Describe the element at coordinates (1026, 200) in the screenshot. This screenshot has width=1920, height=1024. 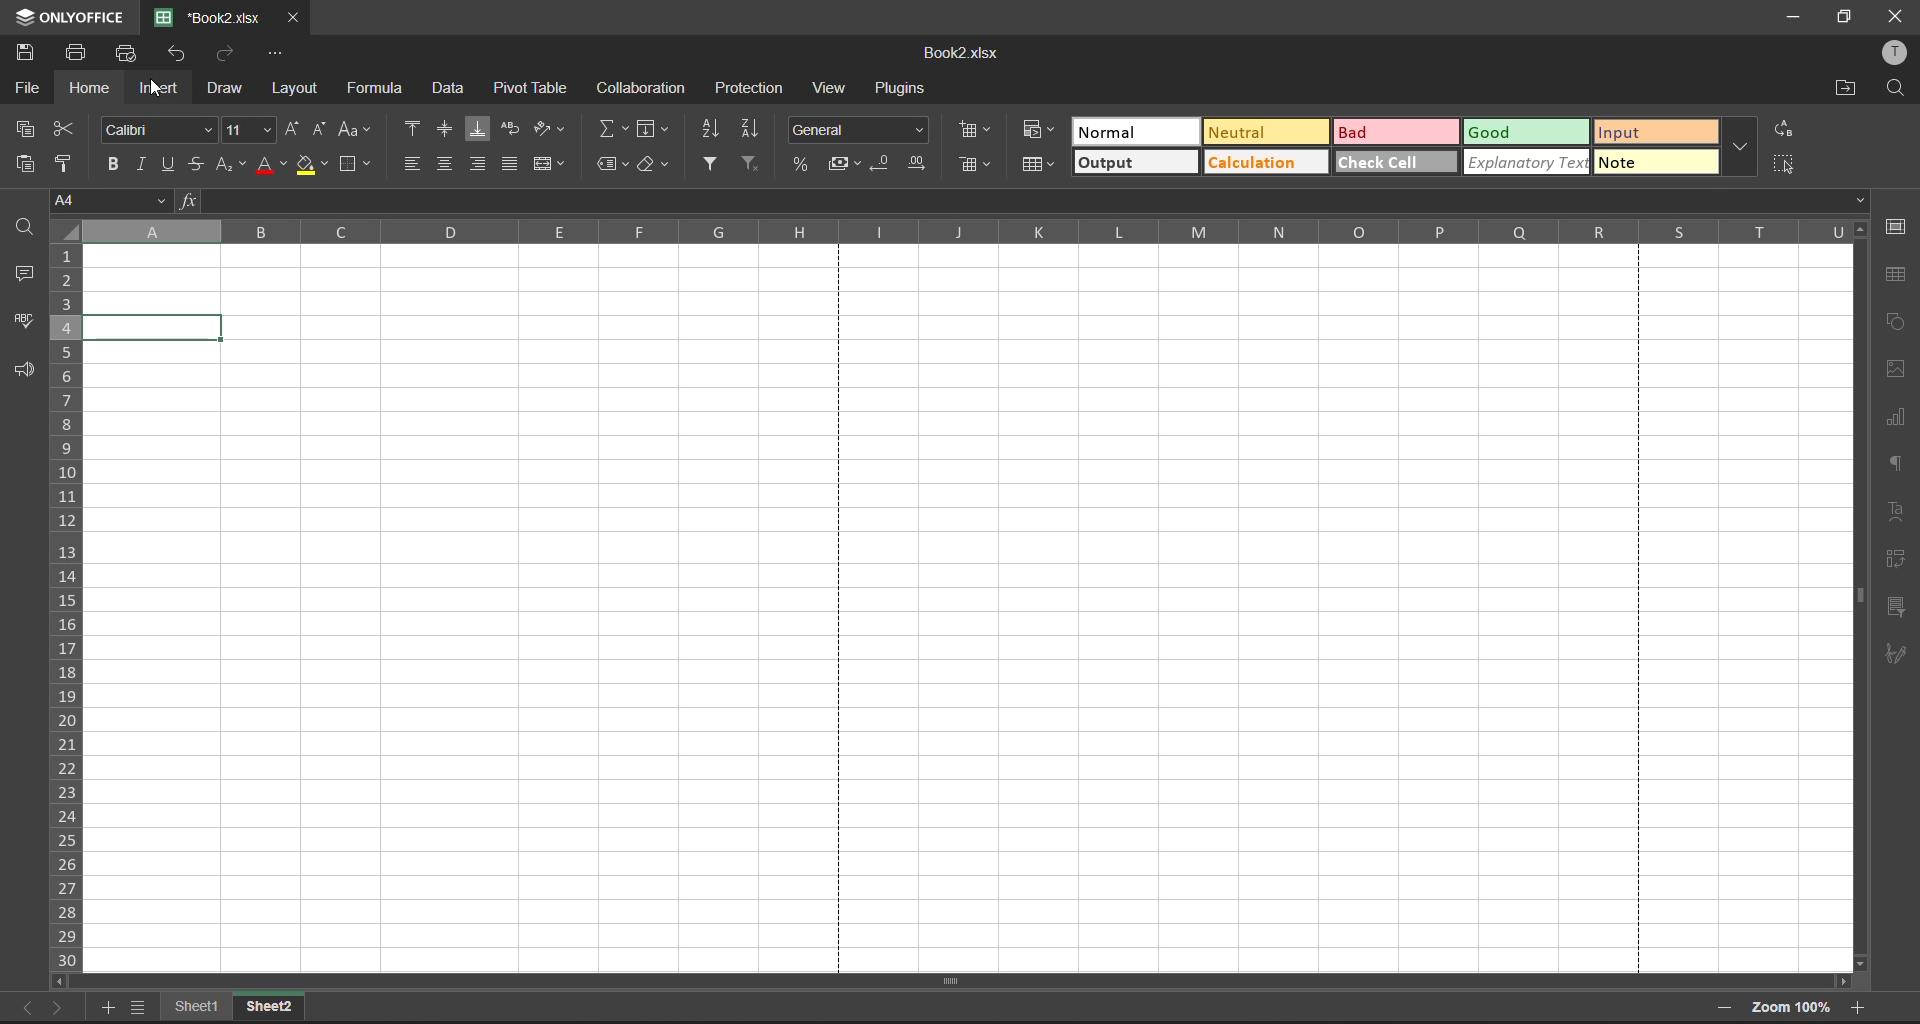
I see `formula bar` at that location.